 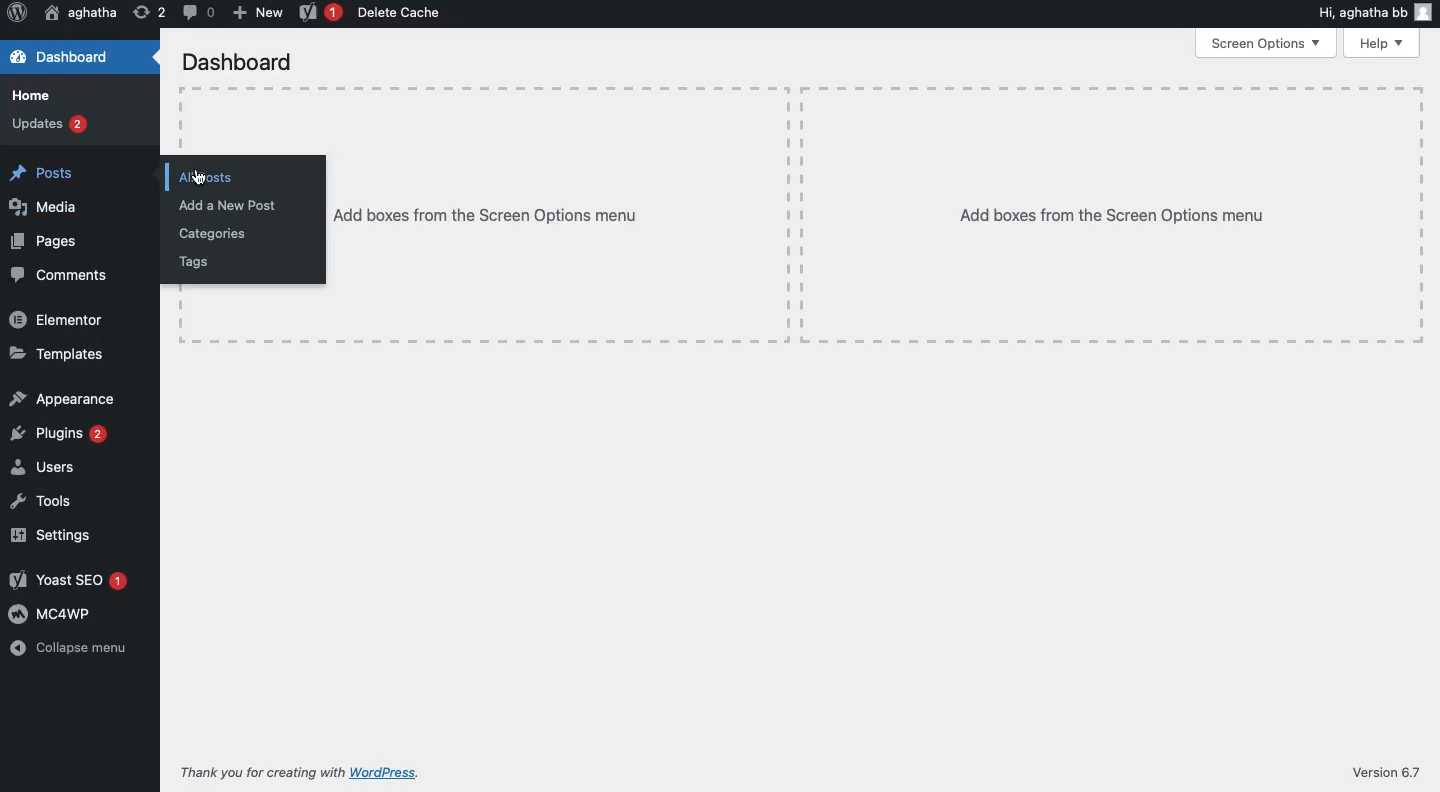 What do you see at coordinates (68, 649) in the screenshot?
I see `Collapse menu` at bounding box center [68, 649].